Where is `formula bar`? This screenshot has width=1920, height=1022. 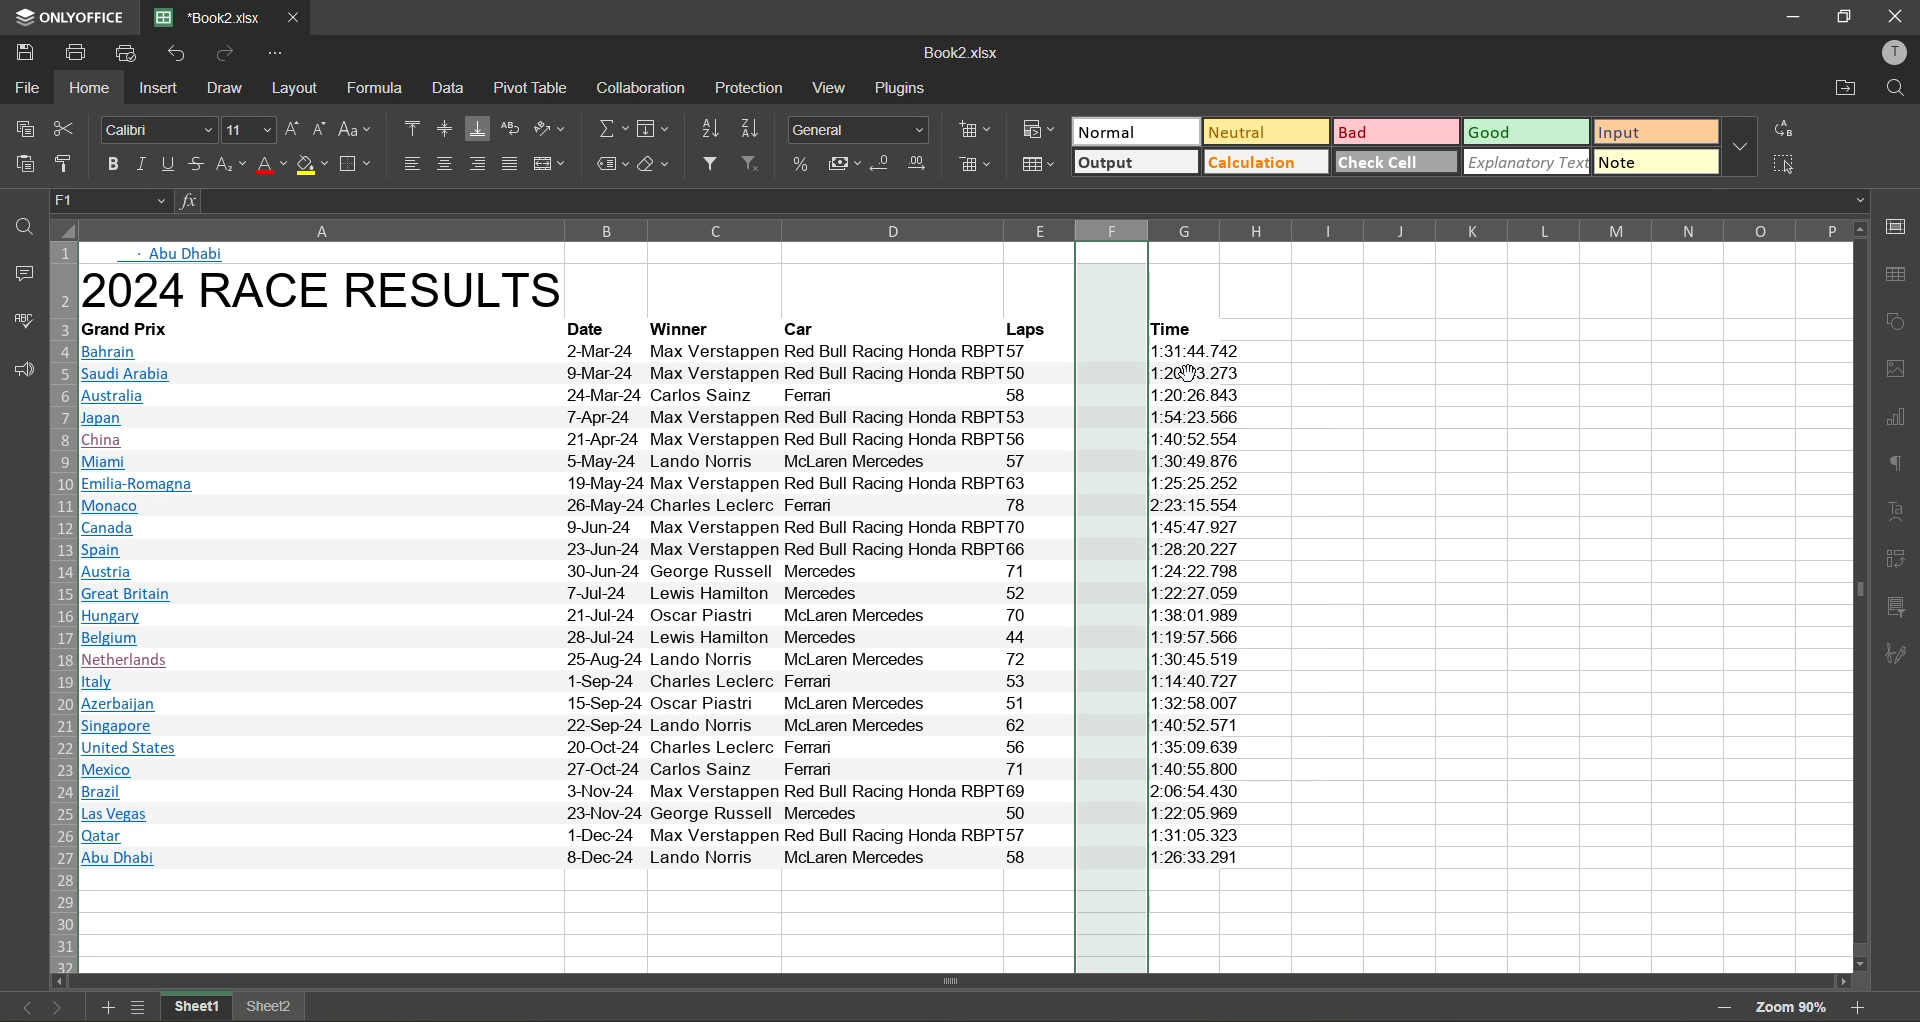
formula bar is located at coordinates (1034, 199).